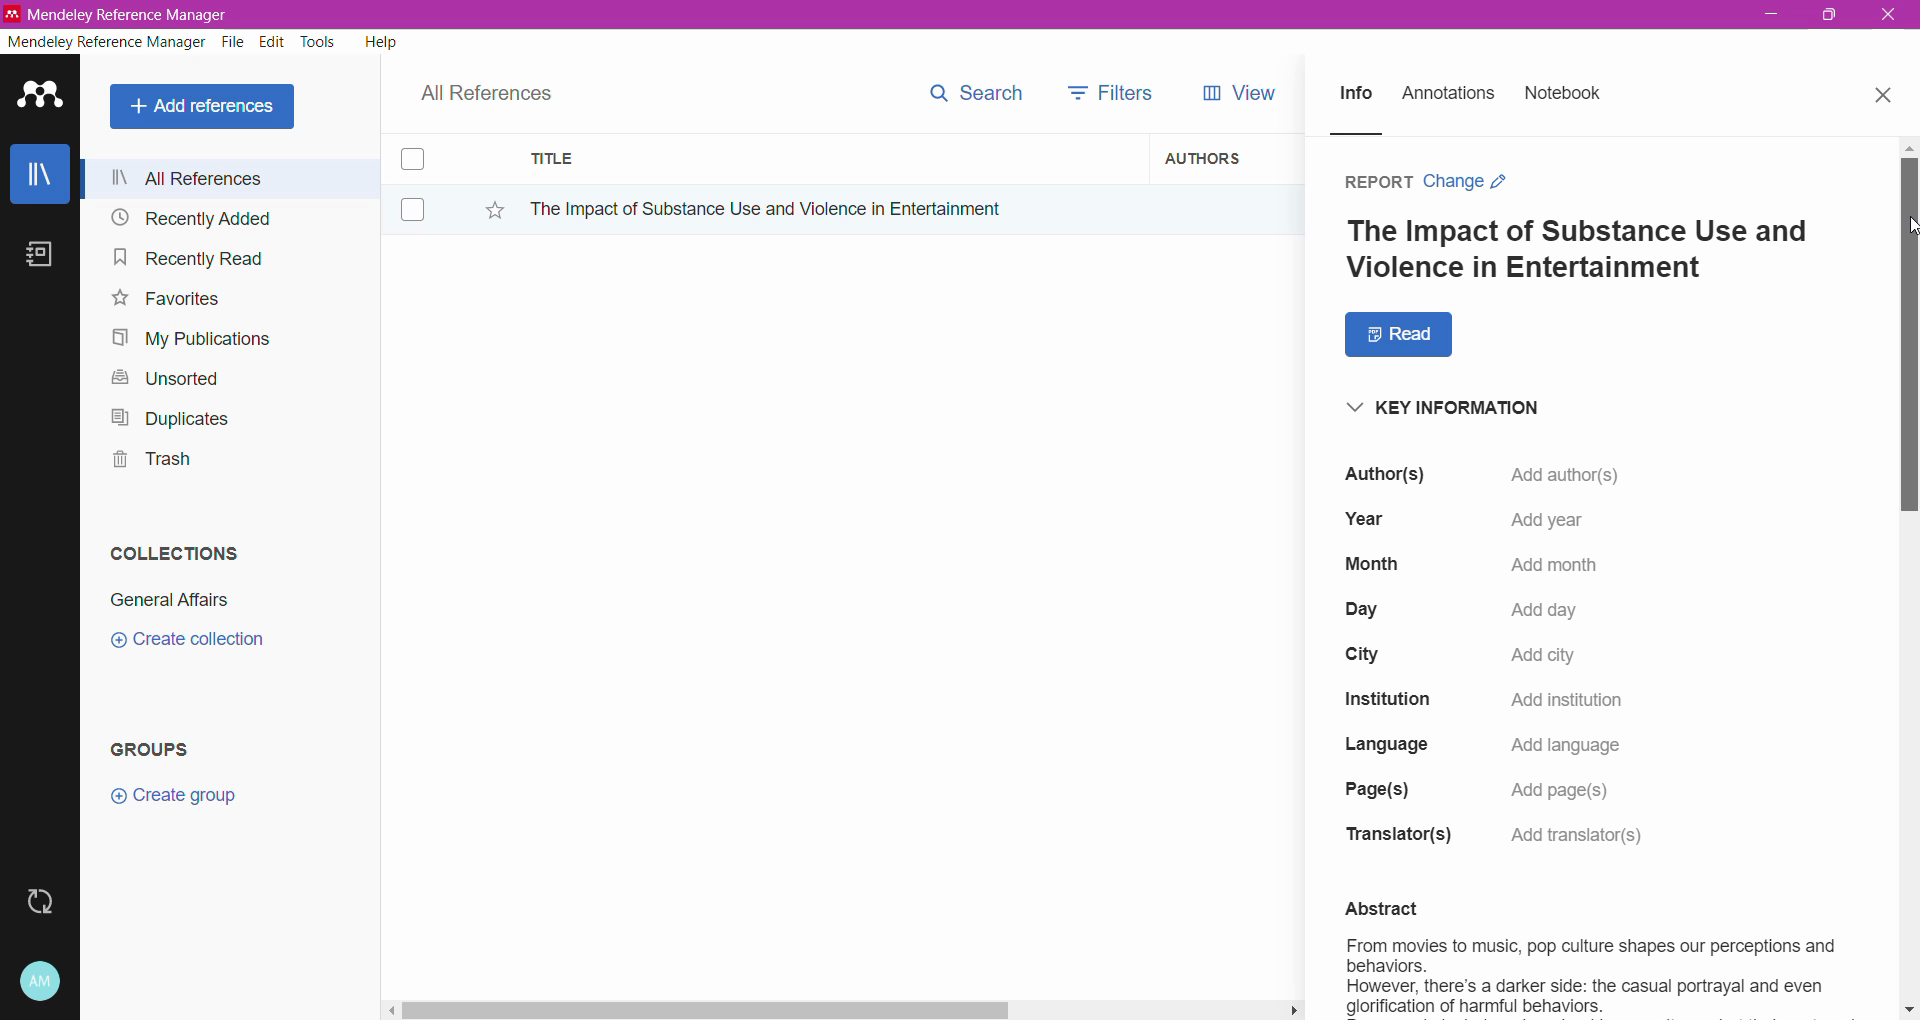 The width and height of the screenshot is (1920, 1020). What do you see at coordinates (1482, 654) in the screenshot?
I see `city` at bounding box center [1482, 654].